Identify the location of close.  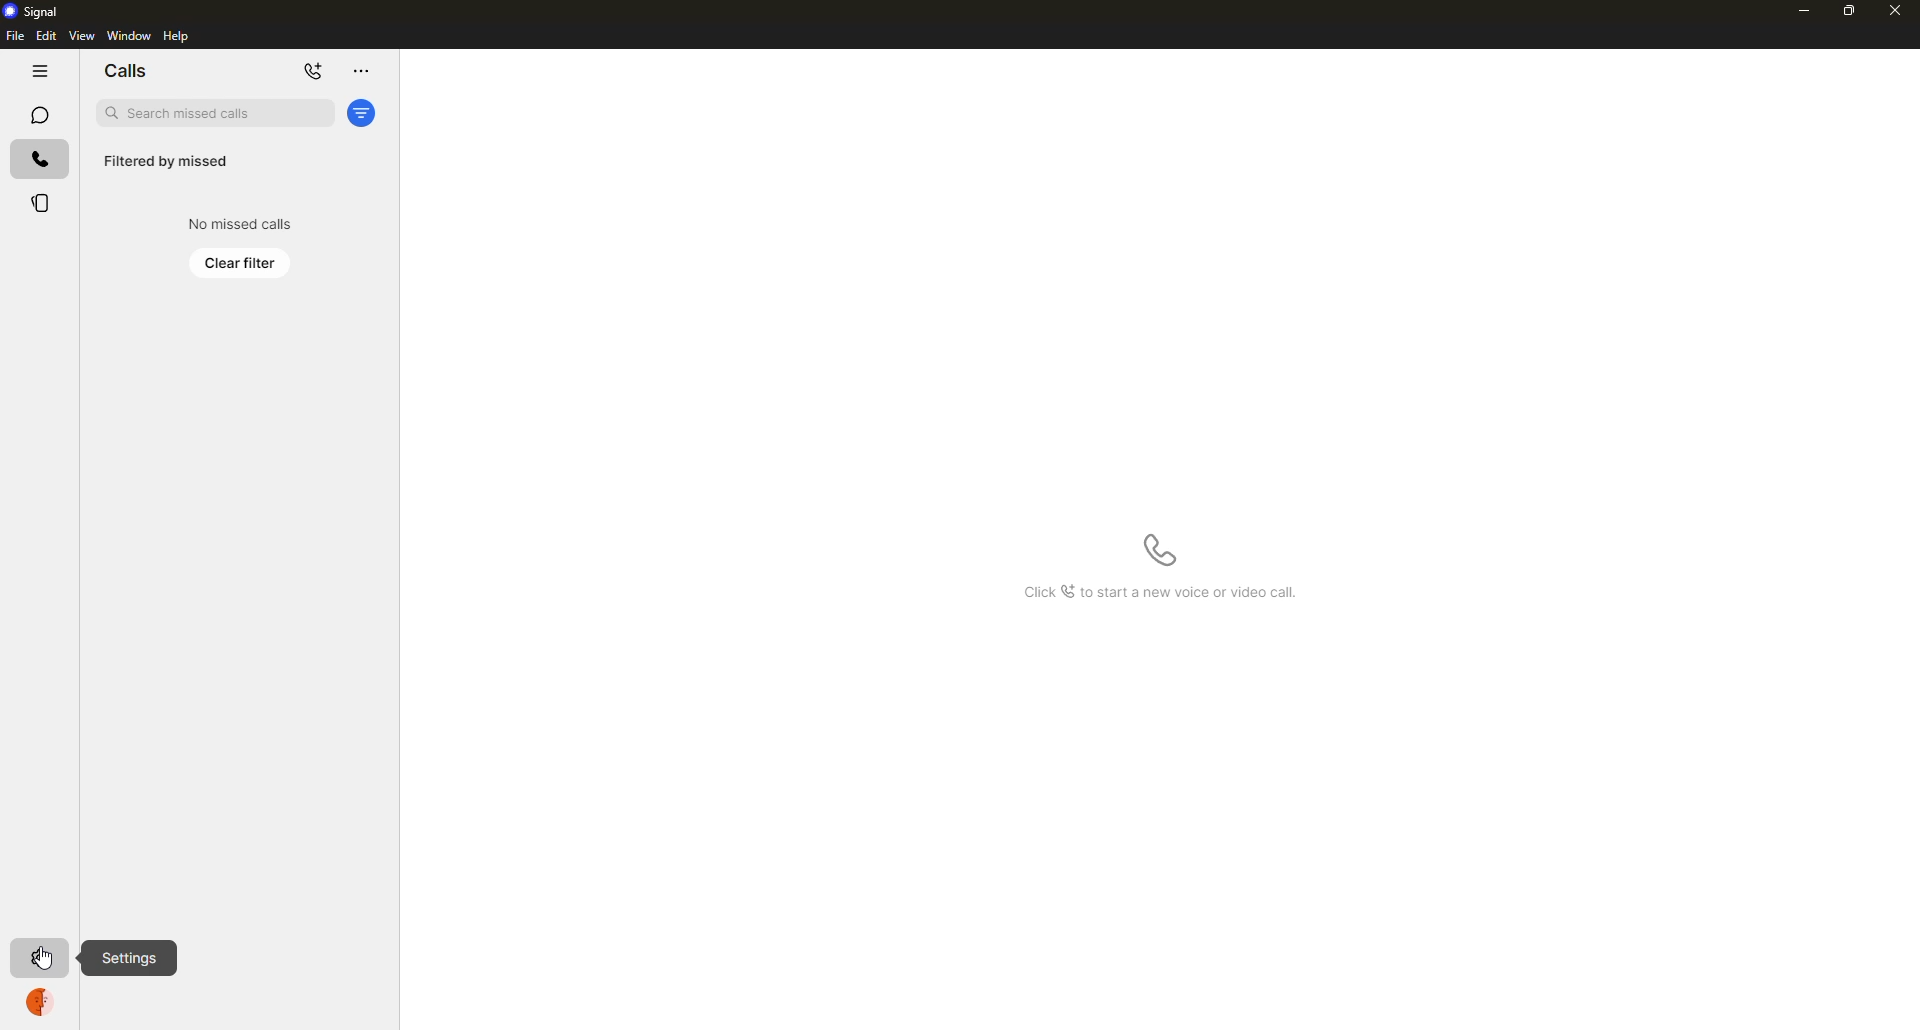
(1897, 11).